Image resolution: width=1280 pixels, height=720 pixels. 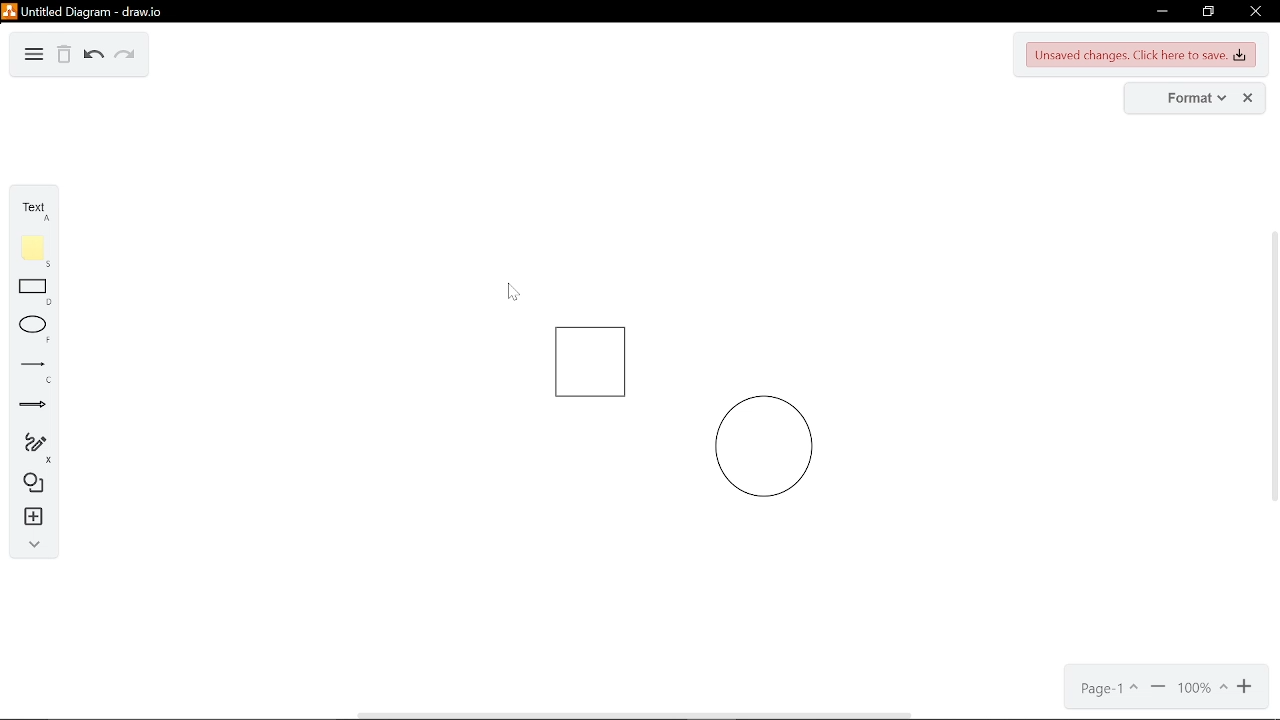 What do you see at coordinates (1256, 11) in the screenshot?
I see `close` at bounding box center [1256, 11].